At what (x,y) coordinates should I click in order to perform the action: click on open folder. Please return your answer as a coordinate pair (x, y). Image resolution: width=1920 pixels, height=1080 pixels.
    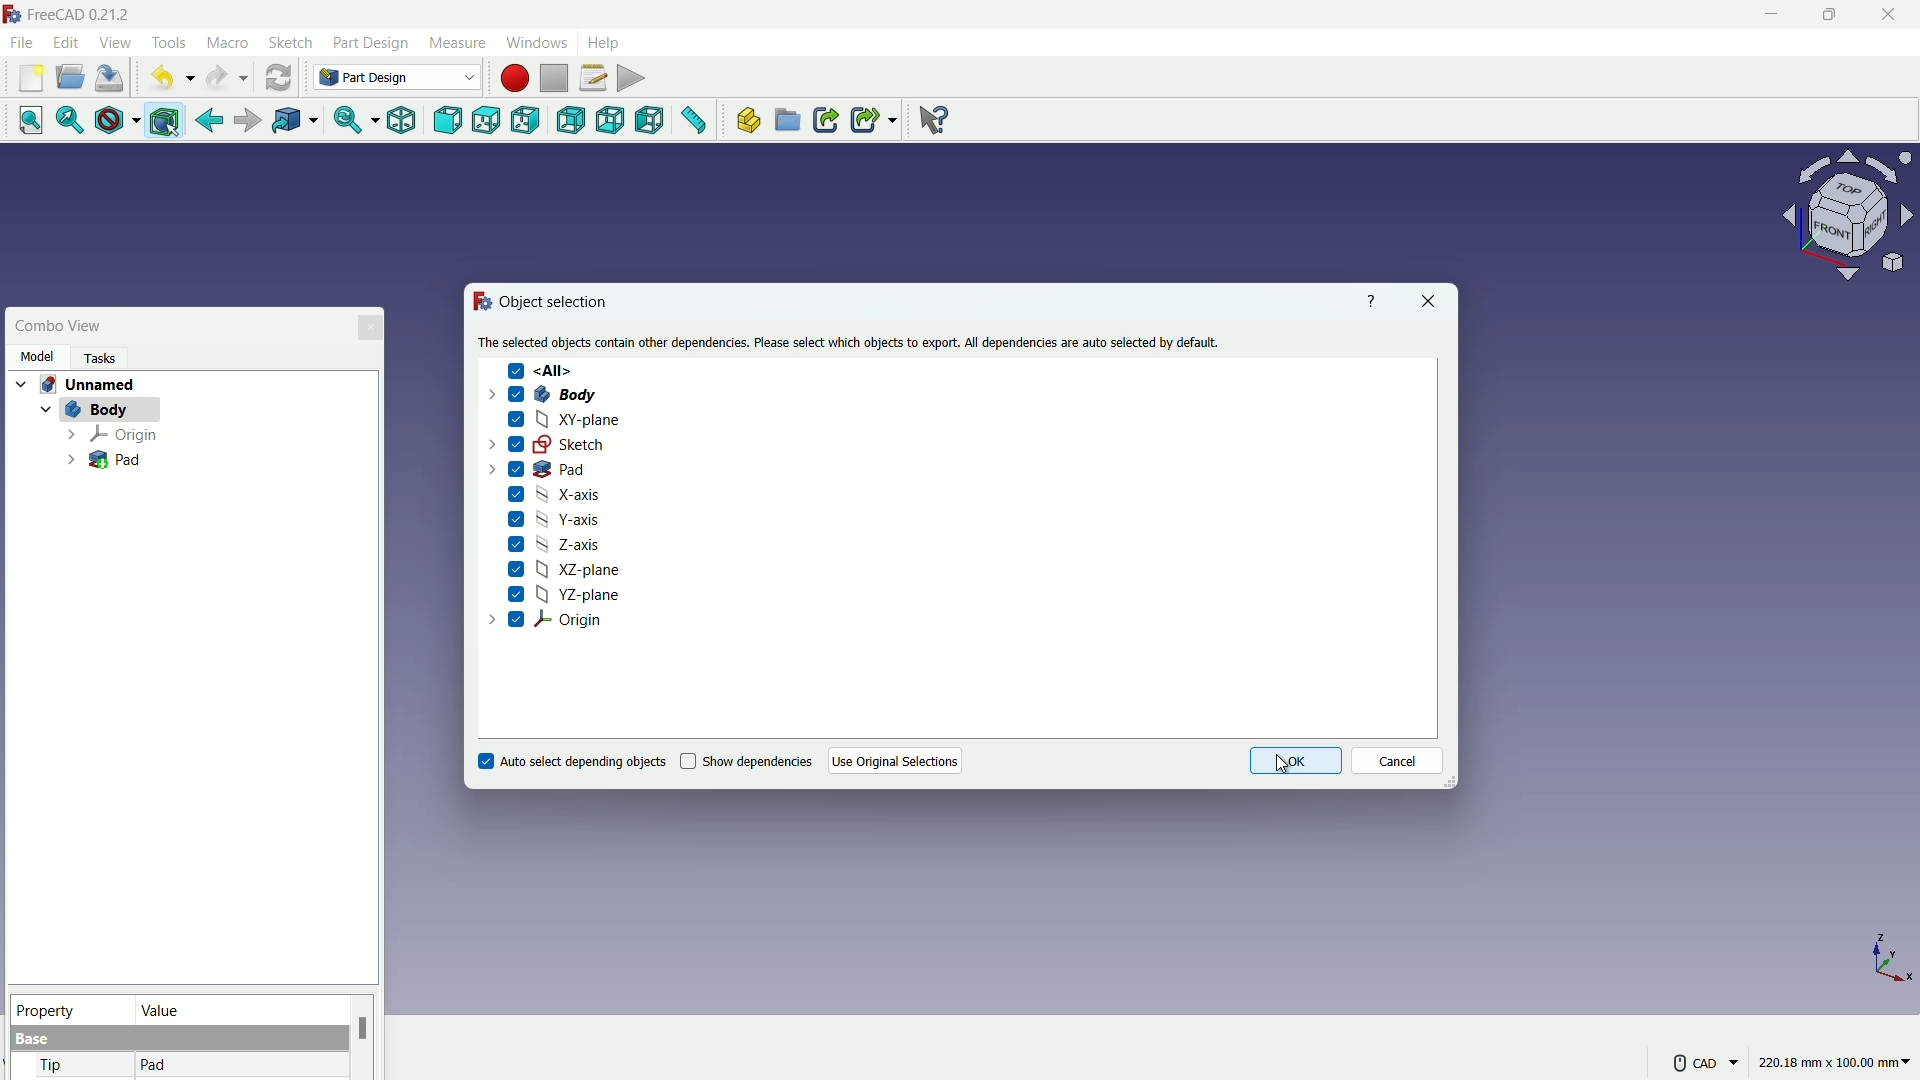
    Looking at the image, I should click on (70, 78).